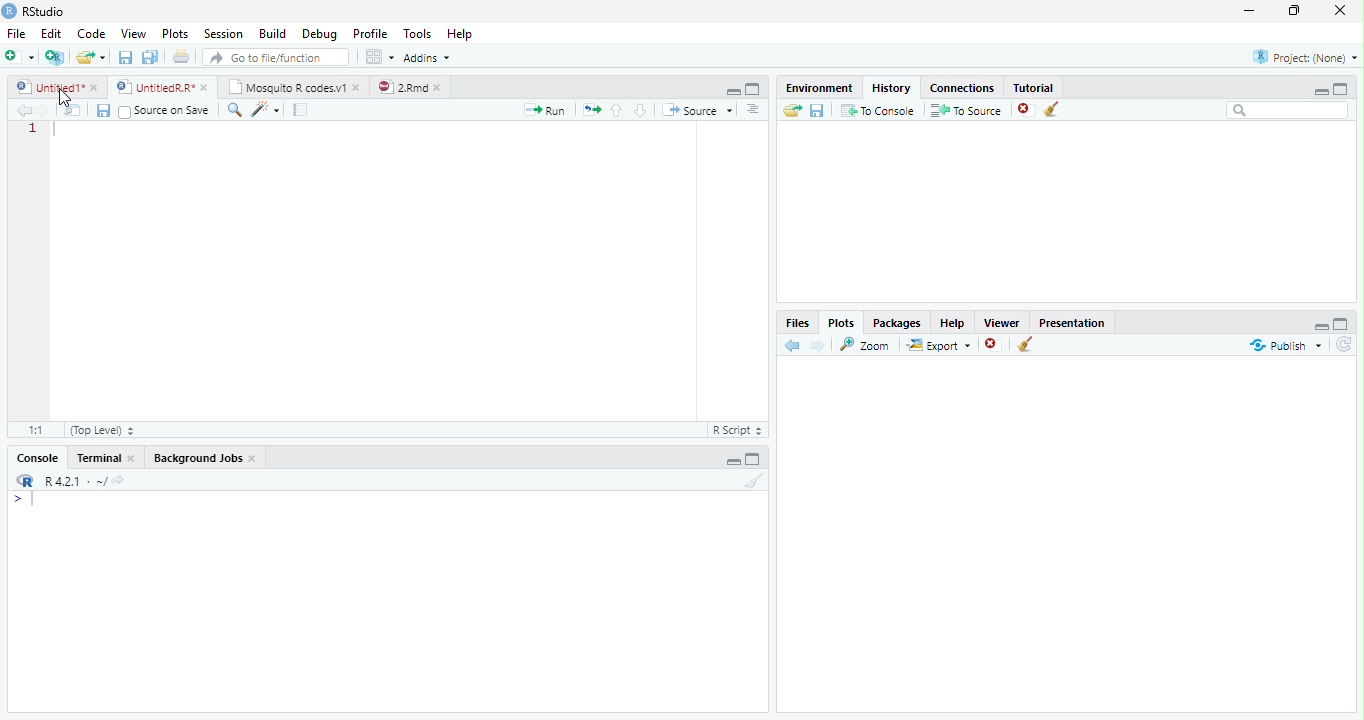  What do you see at coordinates (55, 86) in the screenshot?
I see `Untited1*` at bounding box center [55, 86].